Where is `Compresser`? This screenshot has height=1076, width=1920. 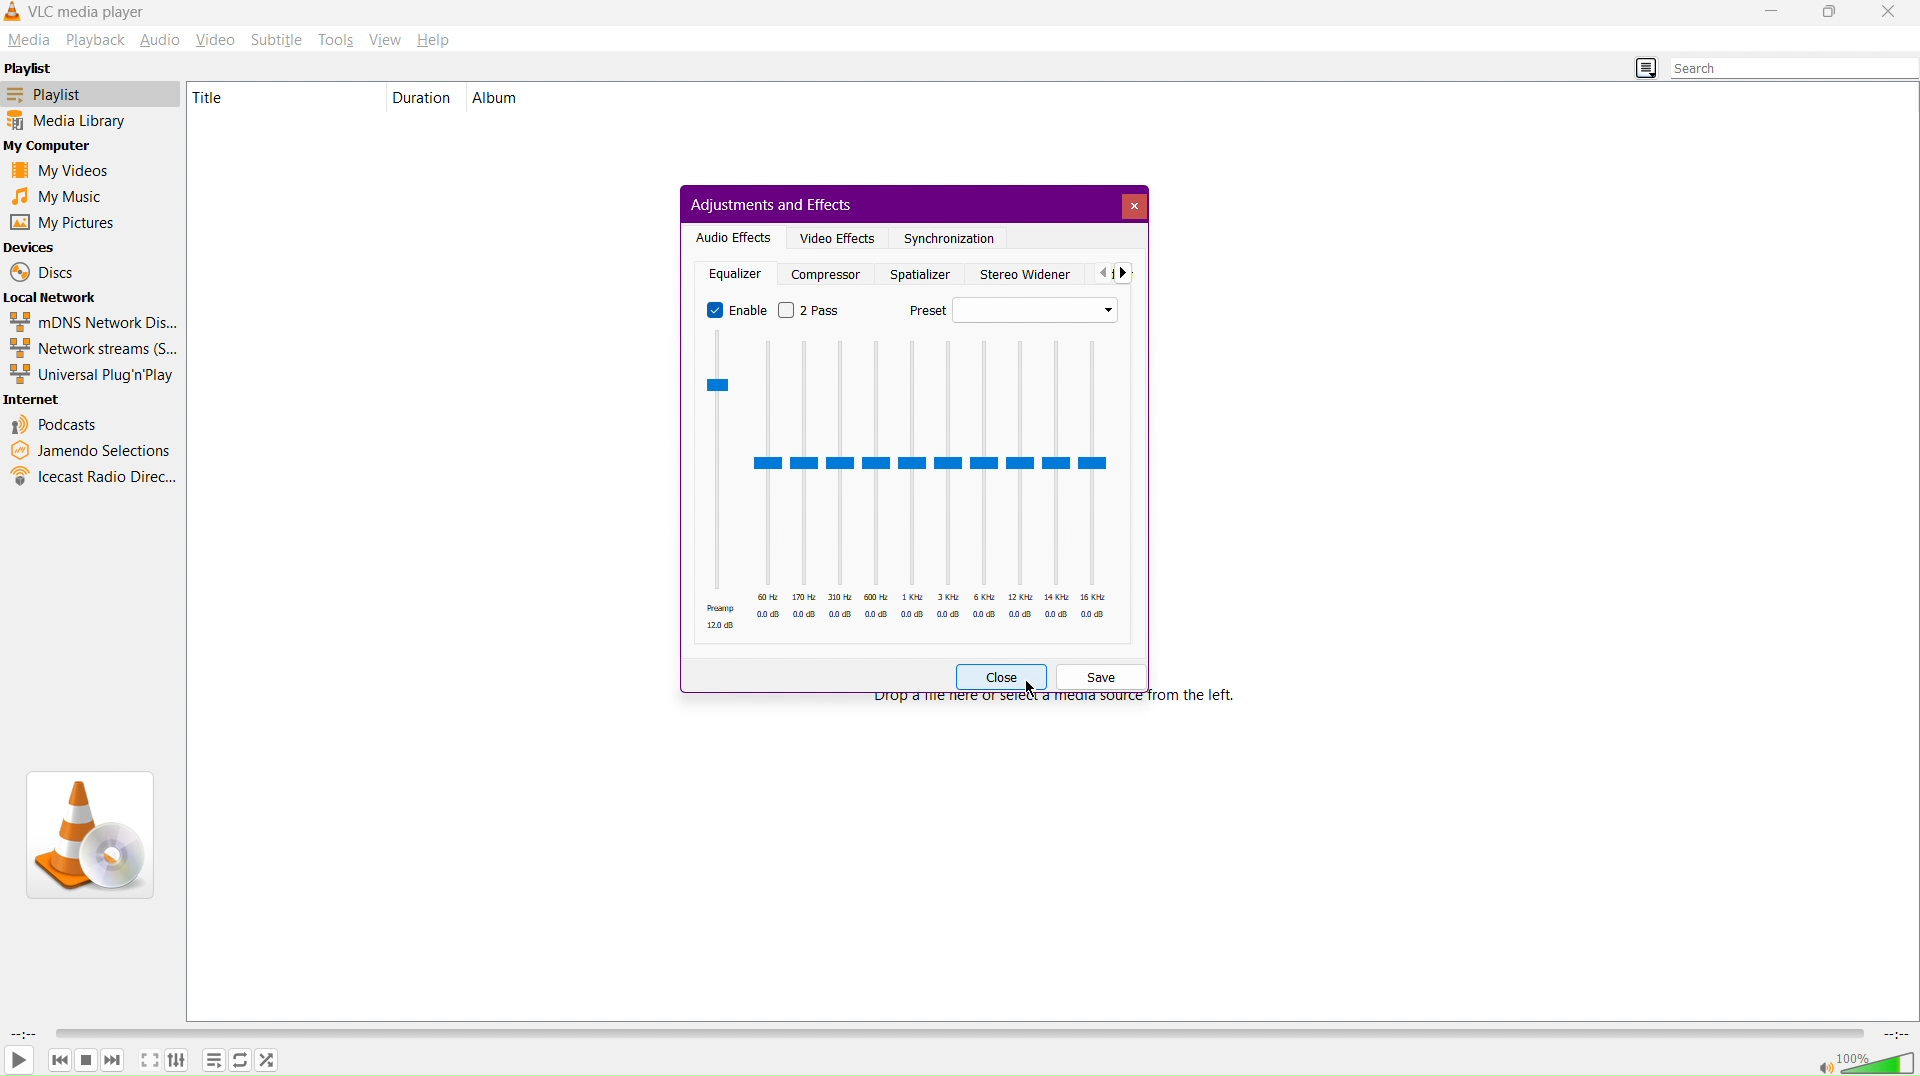 Compresser is located at coordinates (829, 271).